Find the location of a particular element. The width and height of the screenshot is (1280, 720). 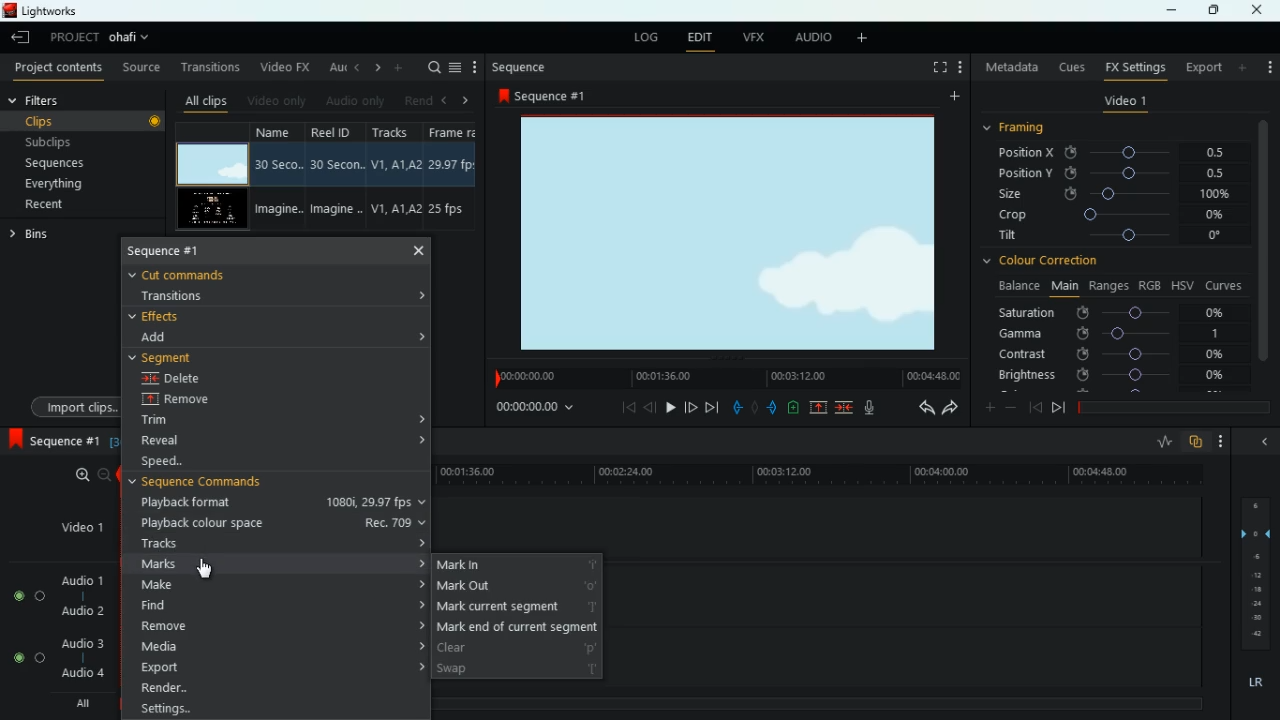

right is located at coordinates (467, 100).